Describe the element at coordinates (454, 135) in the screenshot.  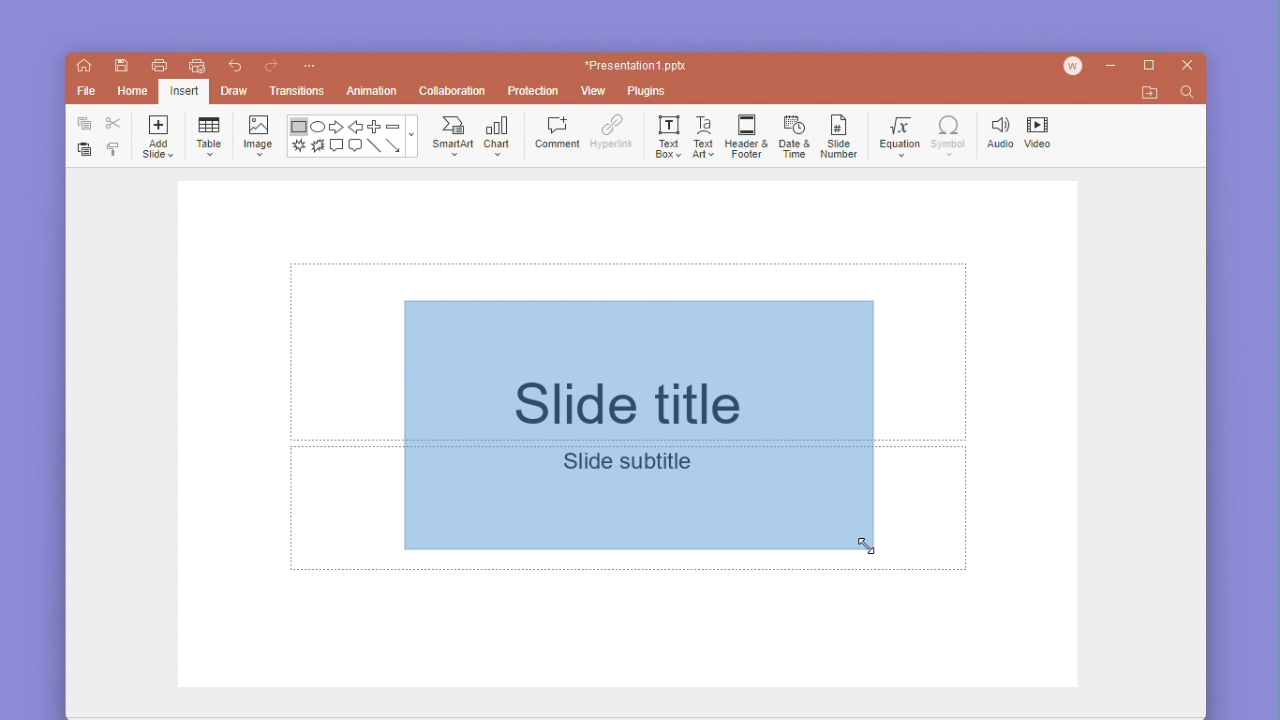
I see `smartart` at that location.